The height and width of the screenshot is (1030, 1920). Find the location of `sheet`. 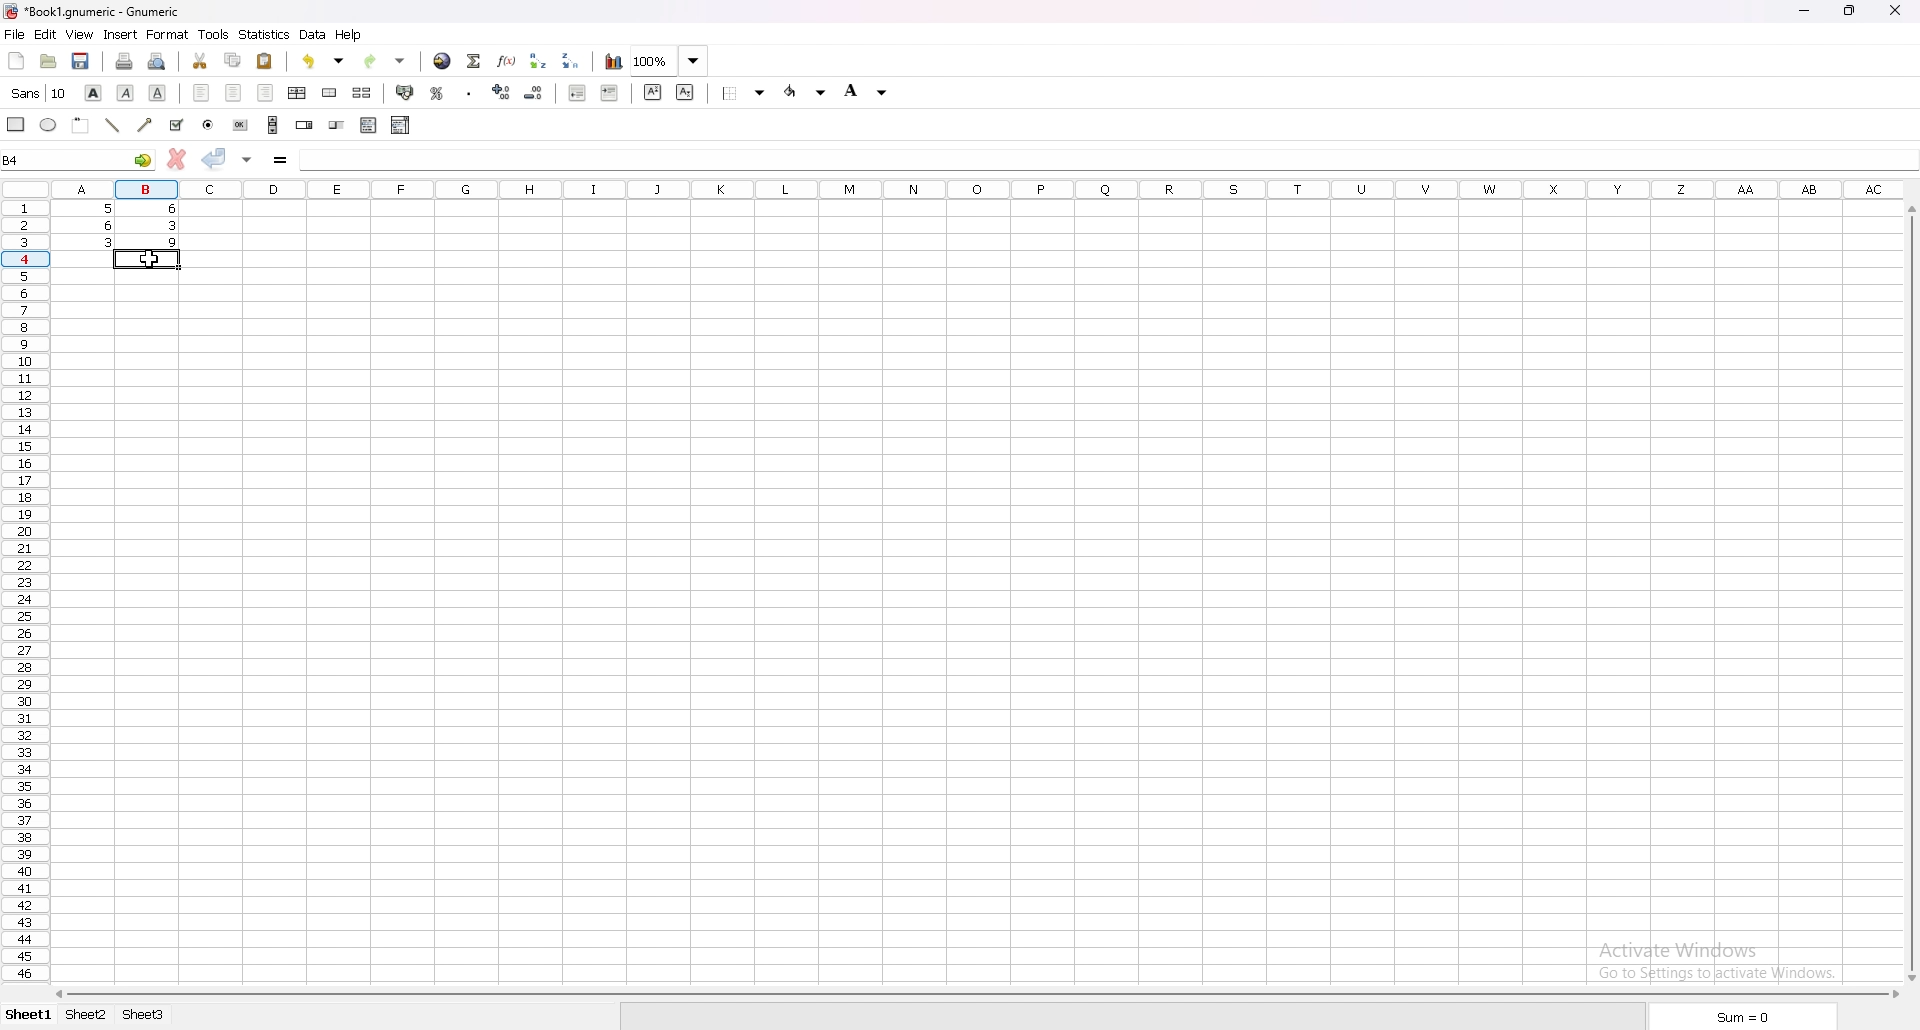

sheet is located at coordinates (30, 1014).